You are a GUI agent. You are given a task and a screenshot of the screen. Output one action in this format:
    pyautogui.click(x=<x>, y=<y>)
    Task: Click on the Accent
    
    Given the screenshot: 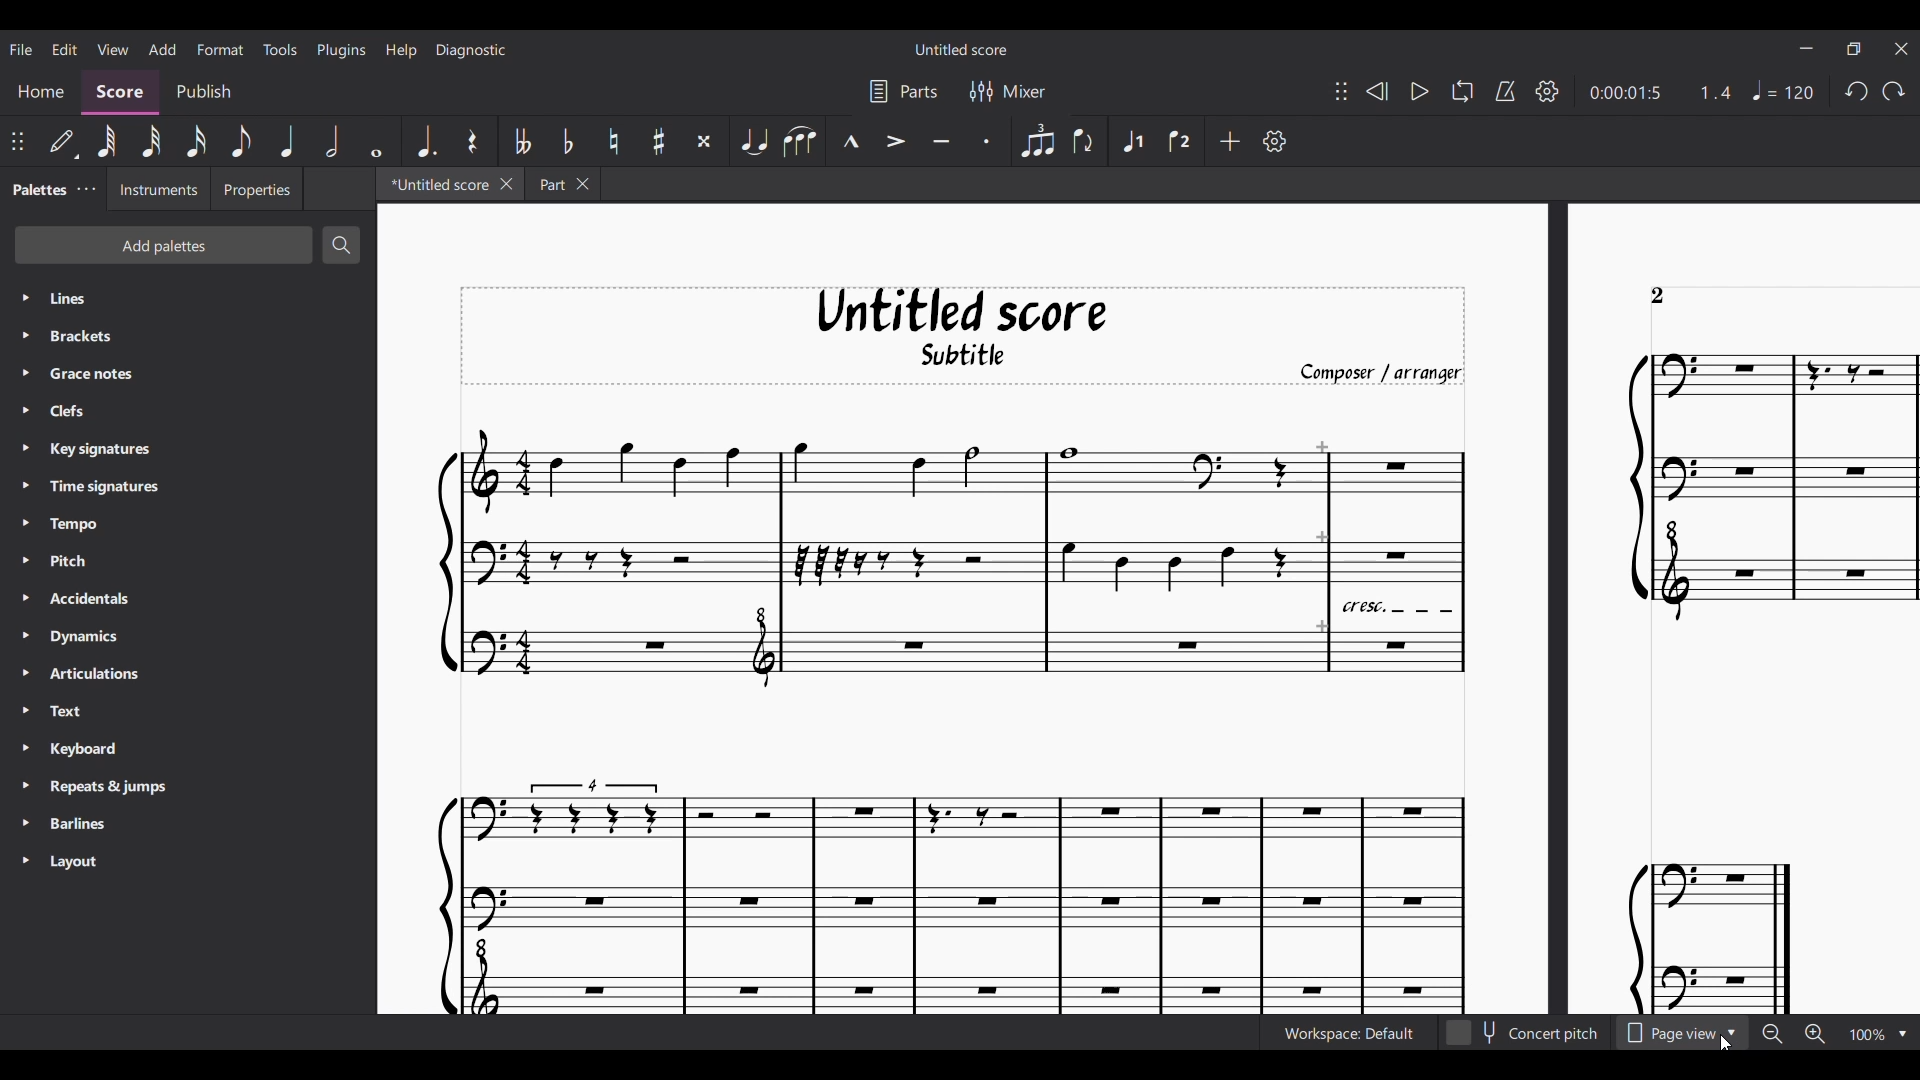 What is the action you would take?
    pyautogui.click(x=894, y=141)
    